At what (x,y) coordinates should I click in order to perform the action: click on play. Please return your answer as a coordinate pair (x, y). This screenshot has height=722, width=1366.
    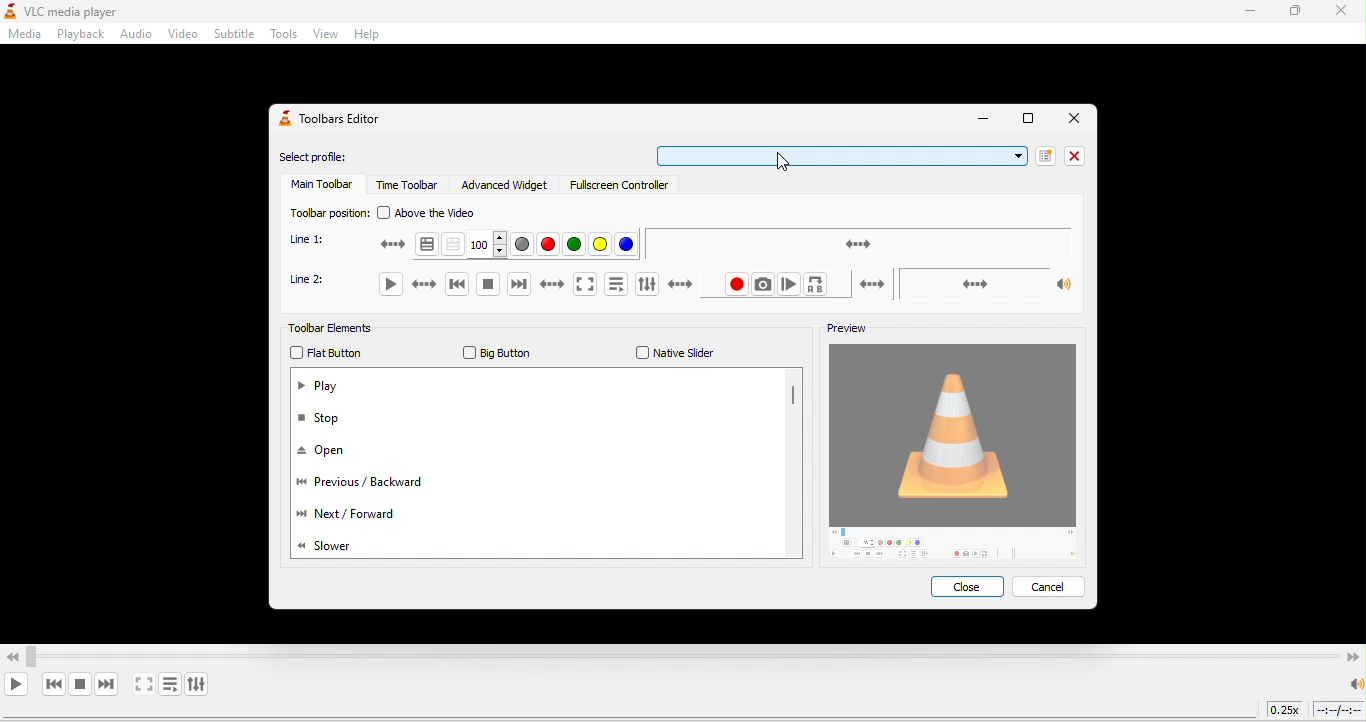
    Looking at the image, I should click on (19, 685).